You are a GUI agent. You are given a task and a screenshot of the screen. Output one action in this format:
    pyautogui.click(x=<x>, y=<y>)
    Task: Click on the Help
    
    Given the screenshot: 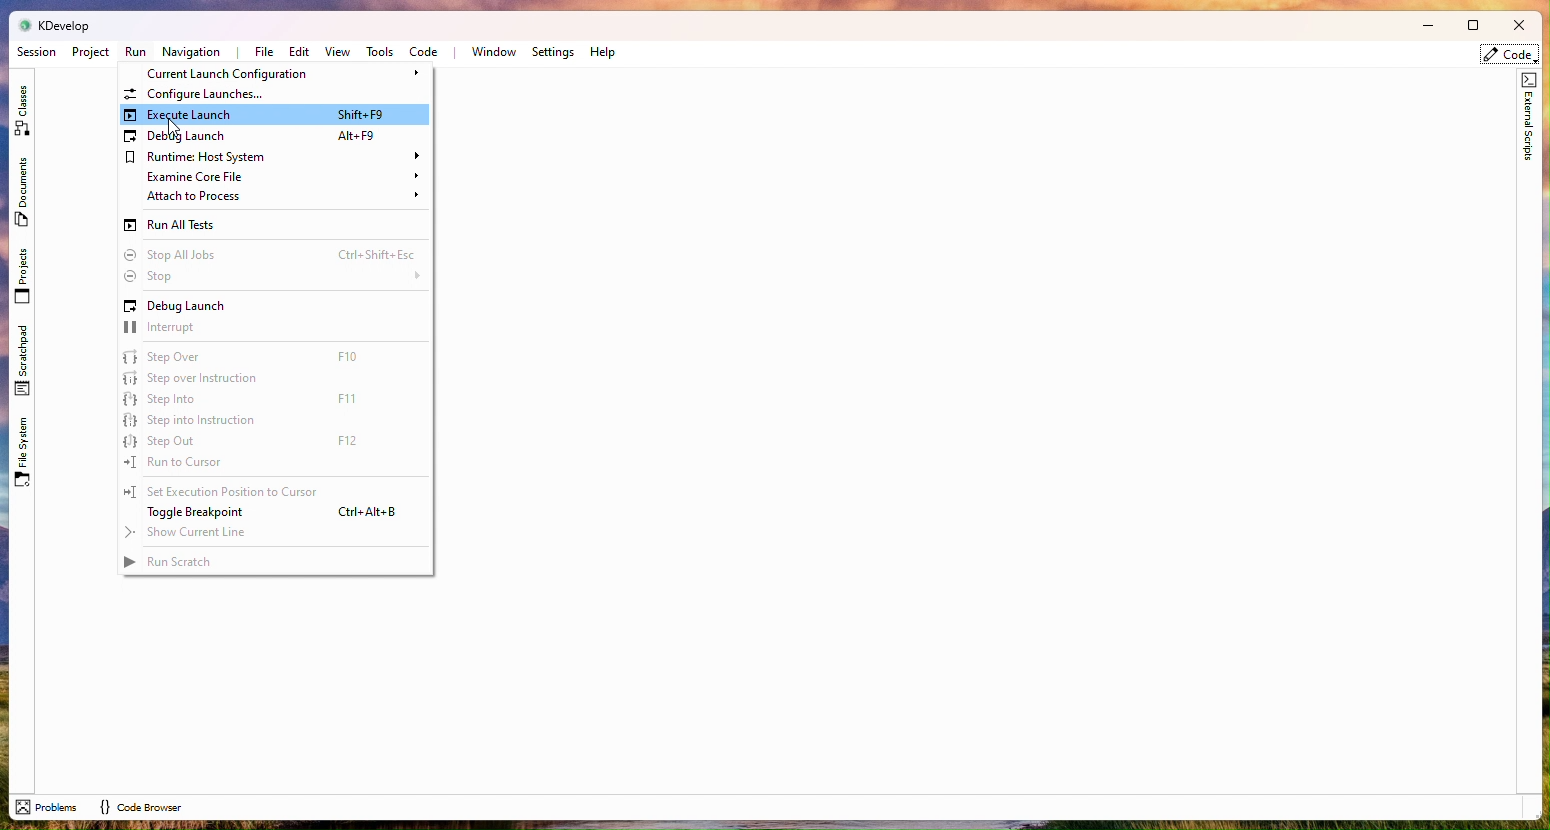 What is the action you would take?
    pyautogui.click(x=604, y=52)
    